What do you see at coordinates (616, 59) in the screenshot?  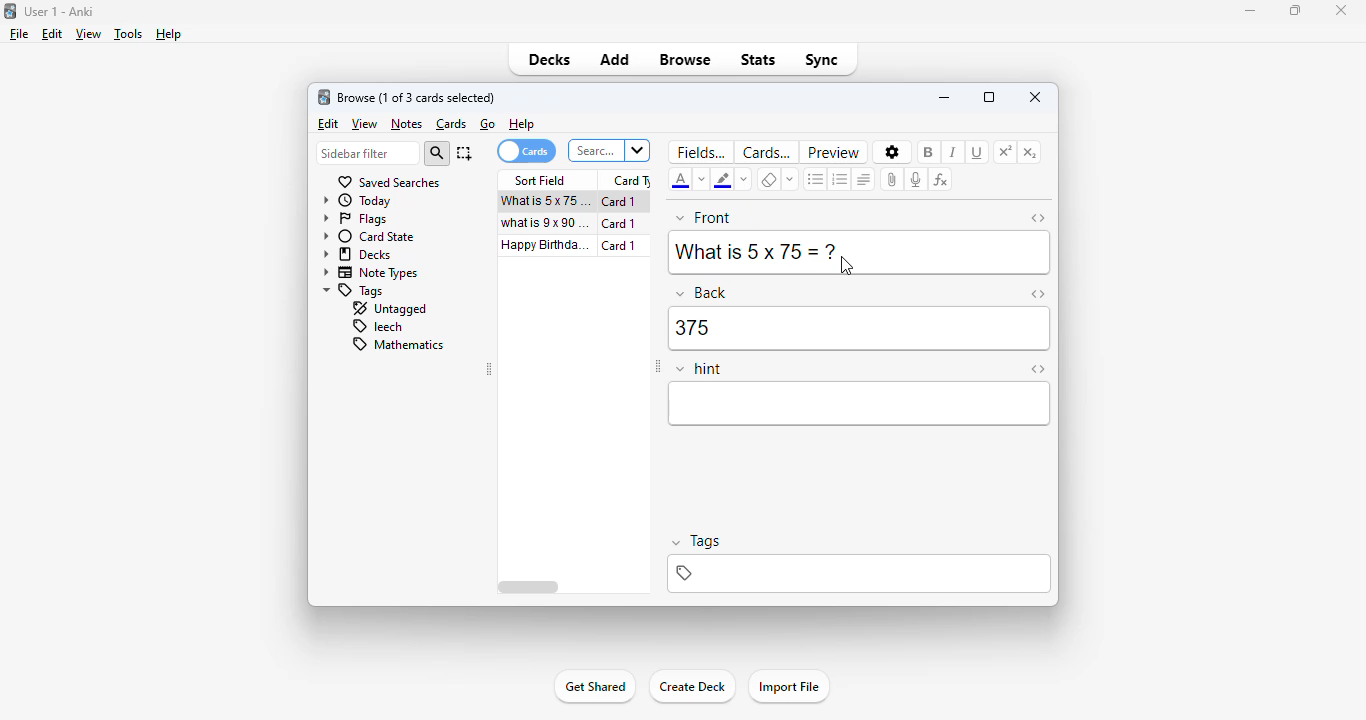 I see `add` at bounding box center [616, 59].